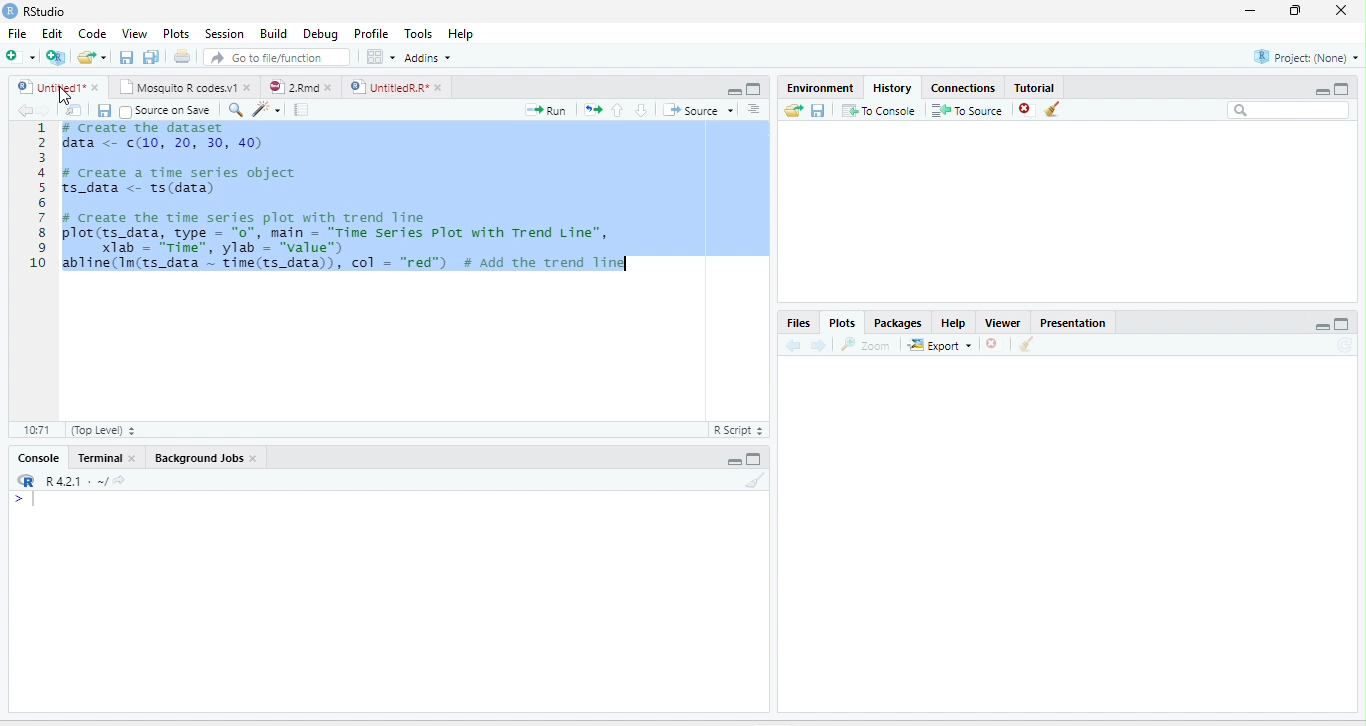  What do you see at coordinates (55, 56) in the screenshot?
I see `Create a project` at bounding box center [55, 56].